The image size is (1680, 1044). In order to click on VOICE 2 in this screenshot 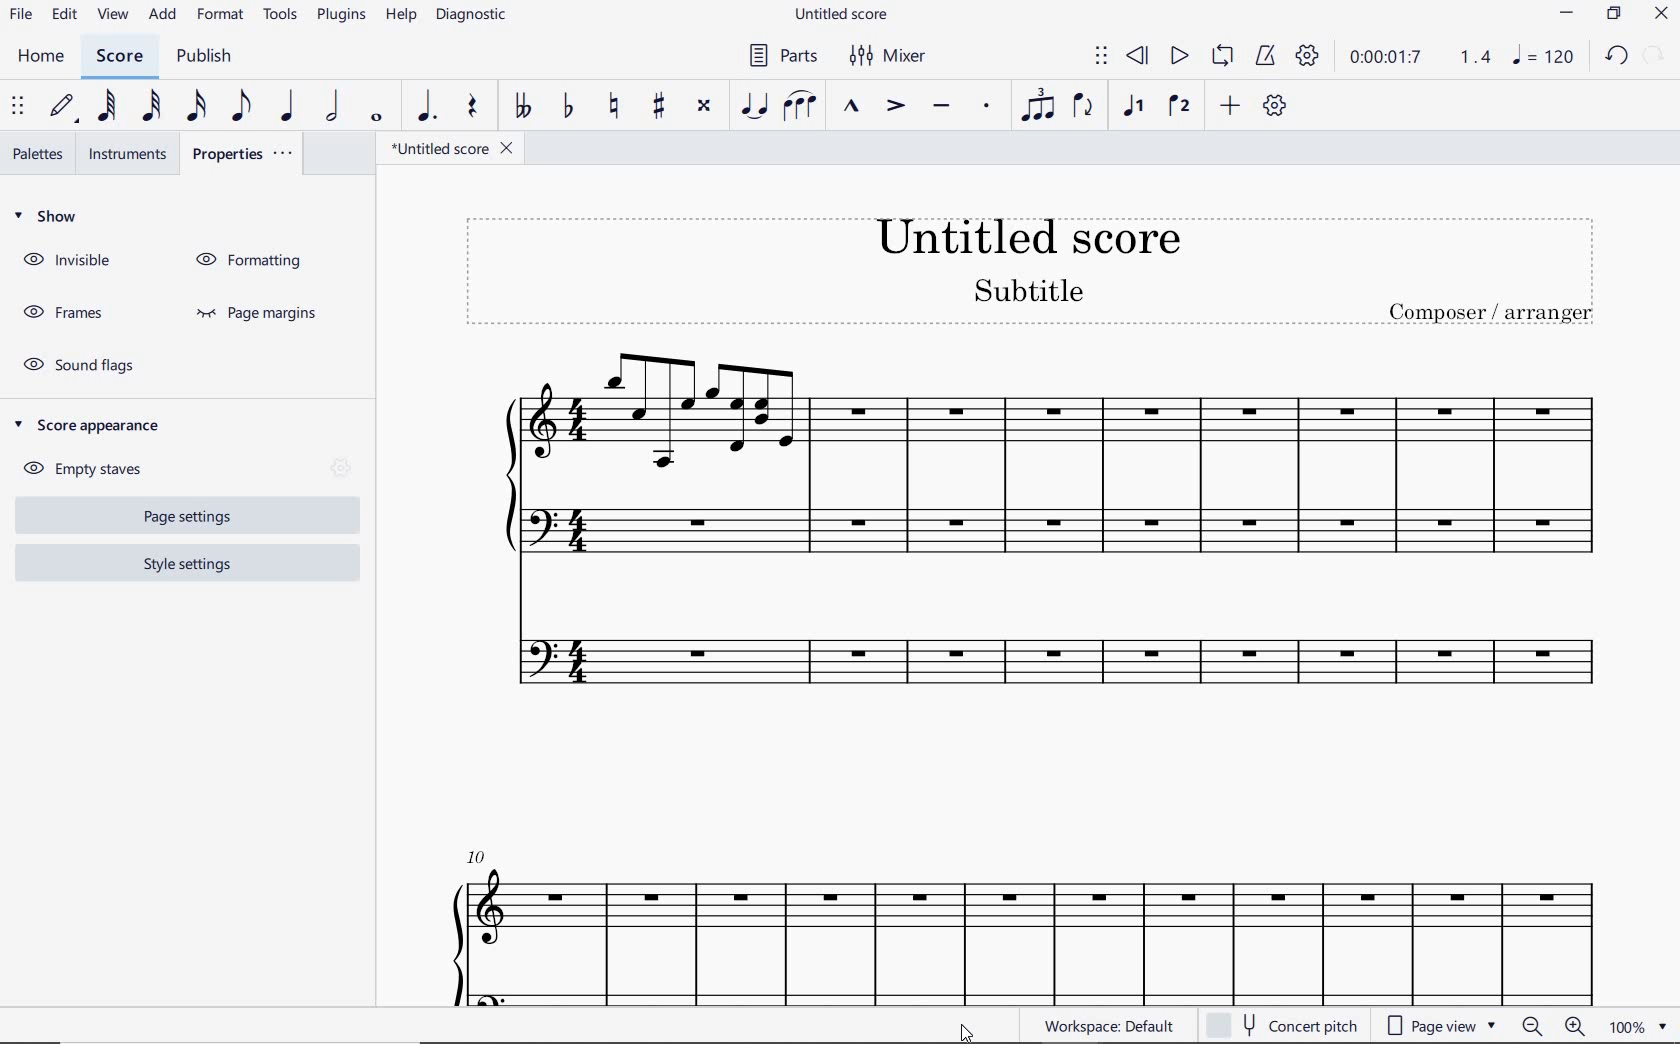, I will do `click(1178, 107)`.